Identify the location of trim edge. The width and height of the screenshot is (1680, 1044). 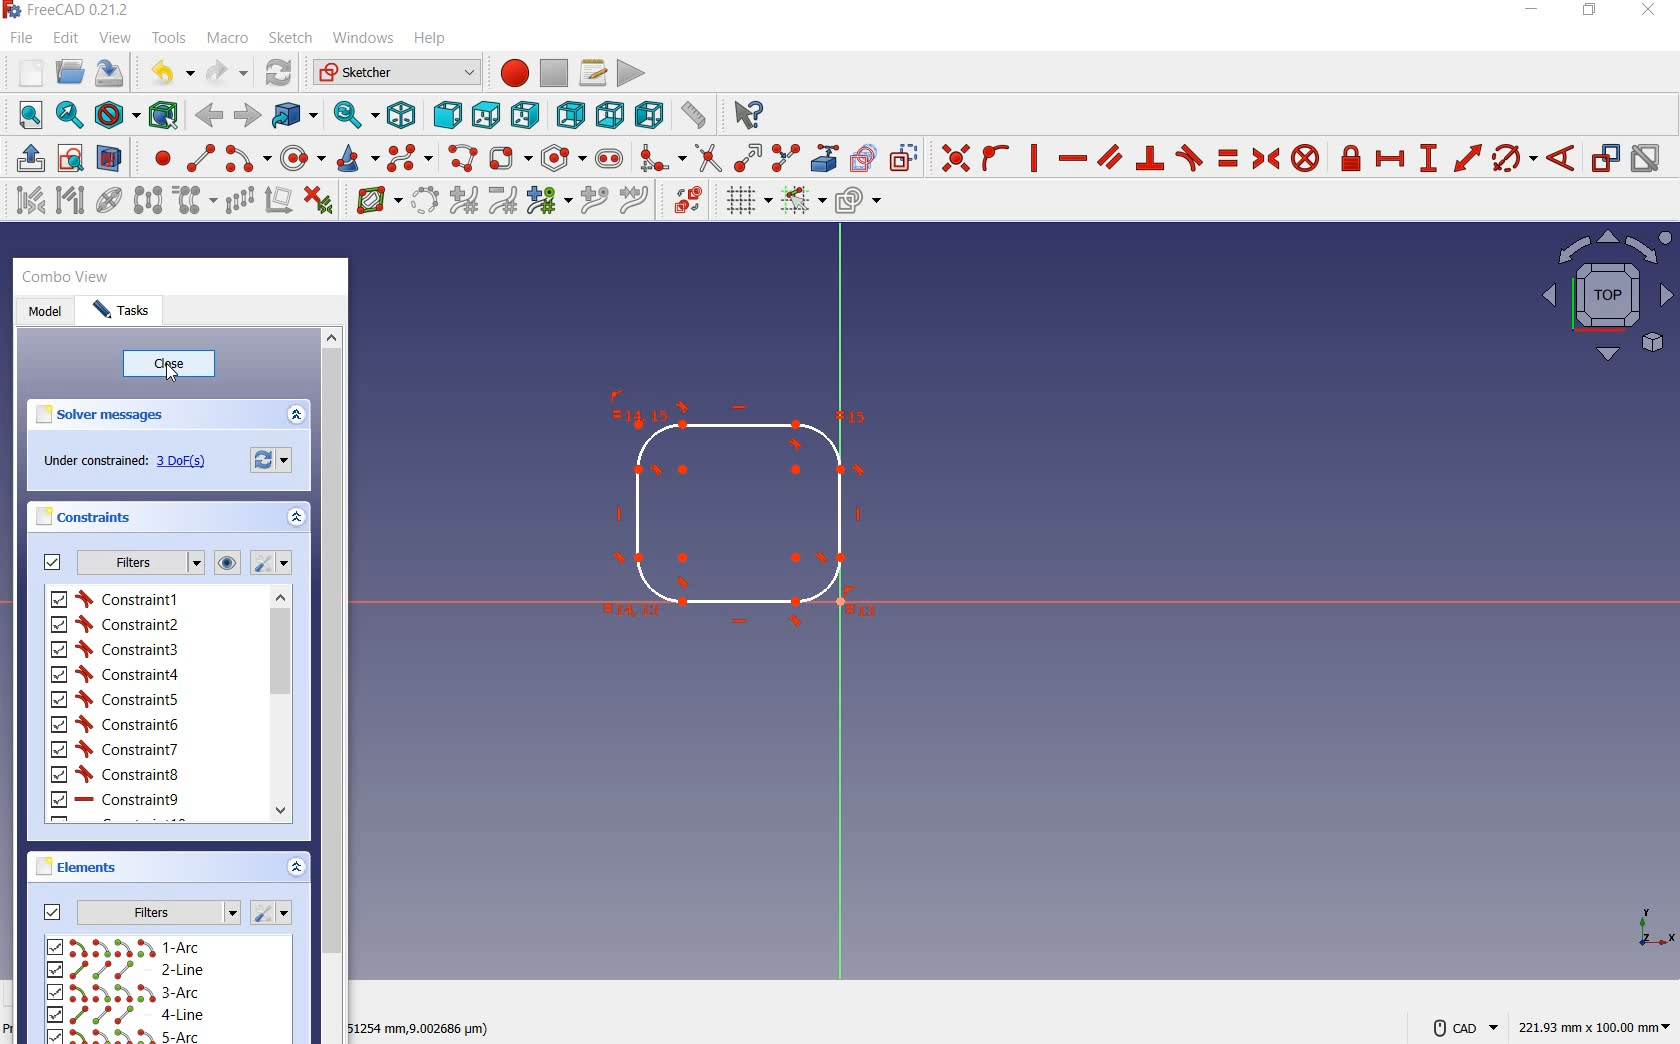
(709, 161).